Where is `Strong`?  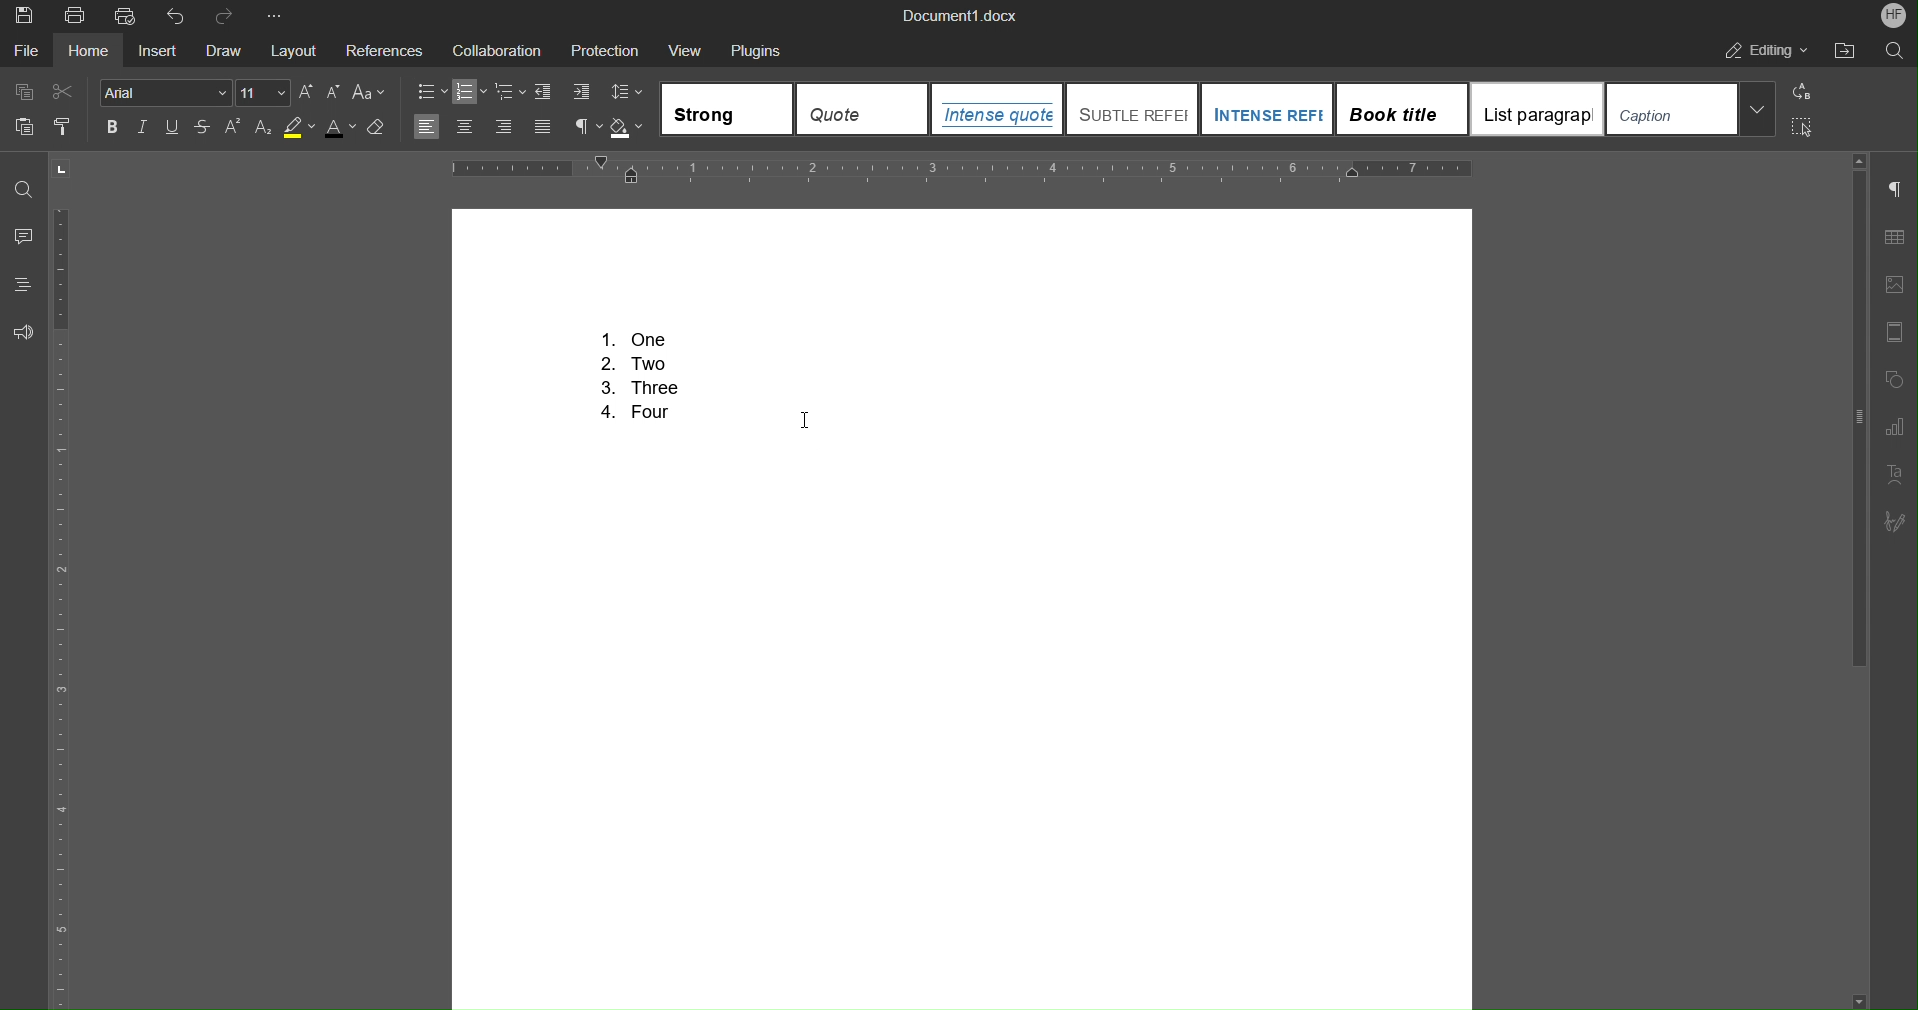
Strong is located at coordinates (728, 109).